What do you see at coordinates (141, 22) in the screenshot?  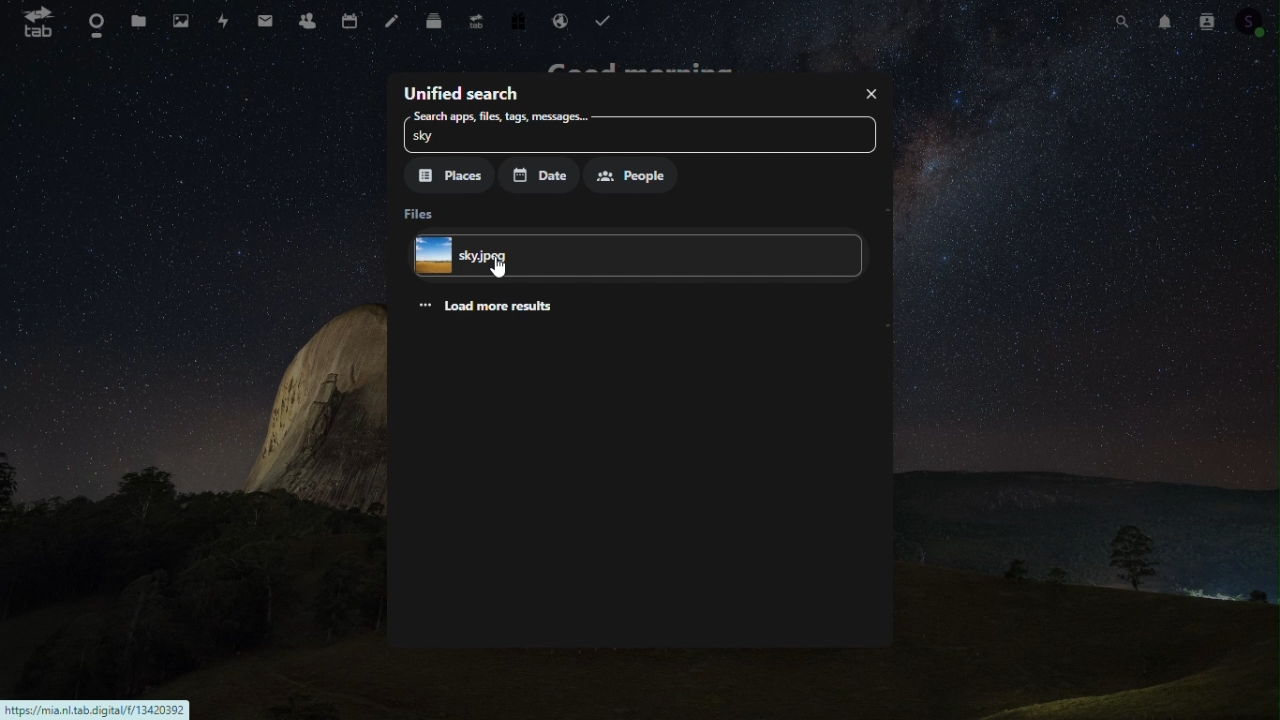 I see `Files` at bounding box center [141, 22].